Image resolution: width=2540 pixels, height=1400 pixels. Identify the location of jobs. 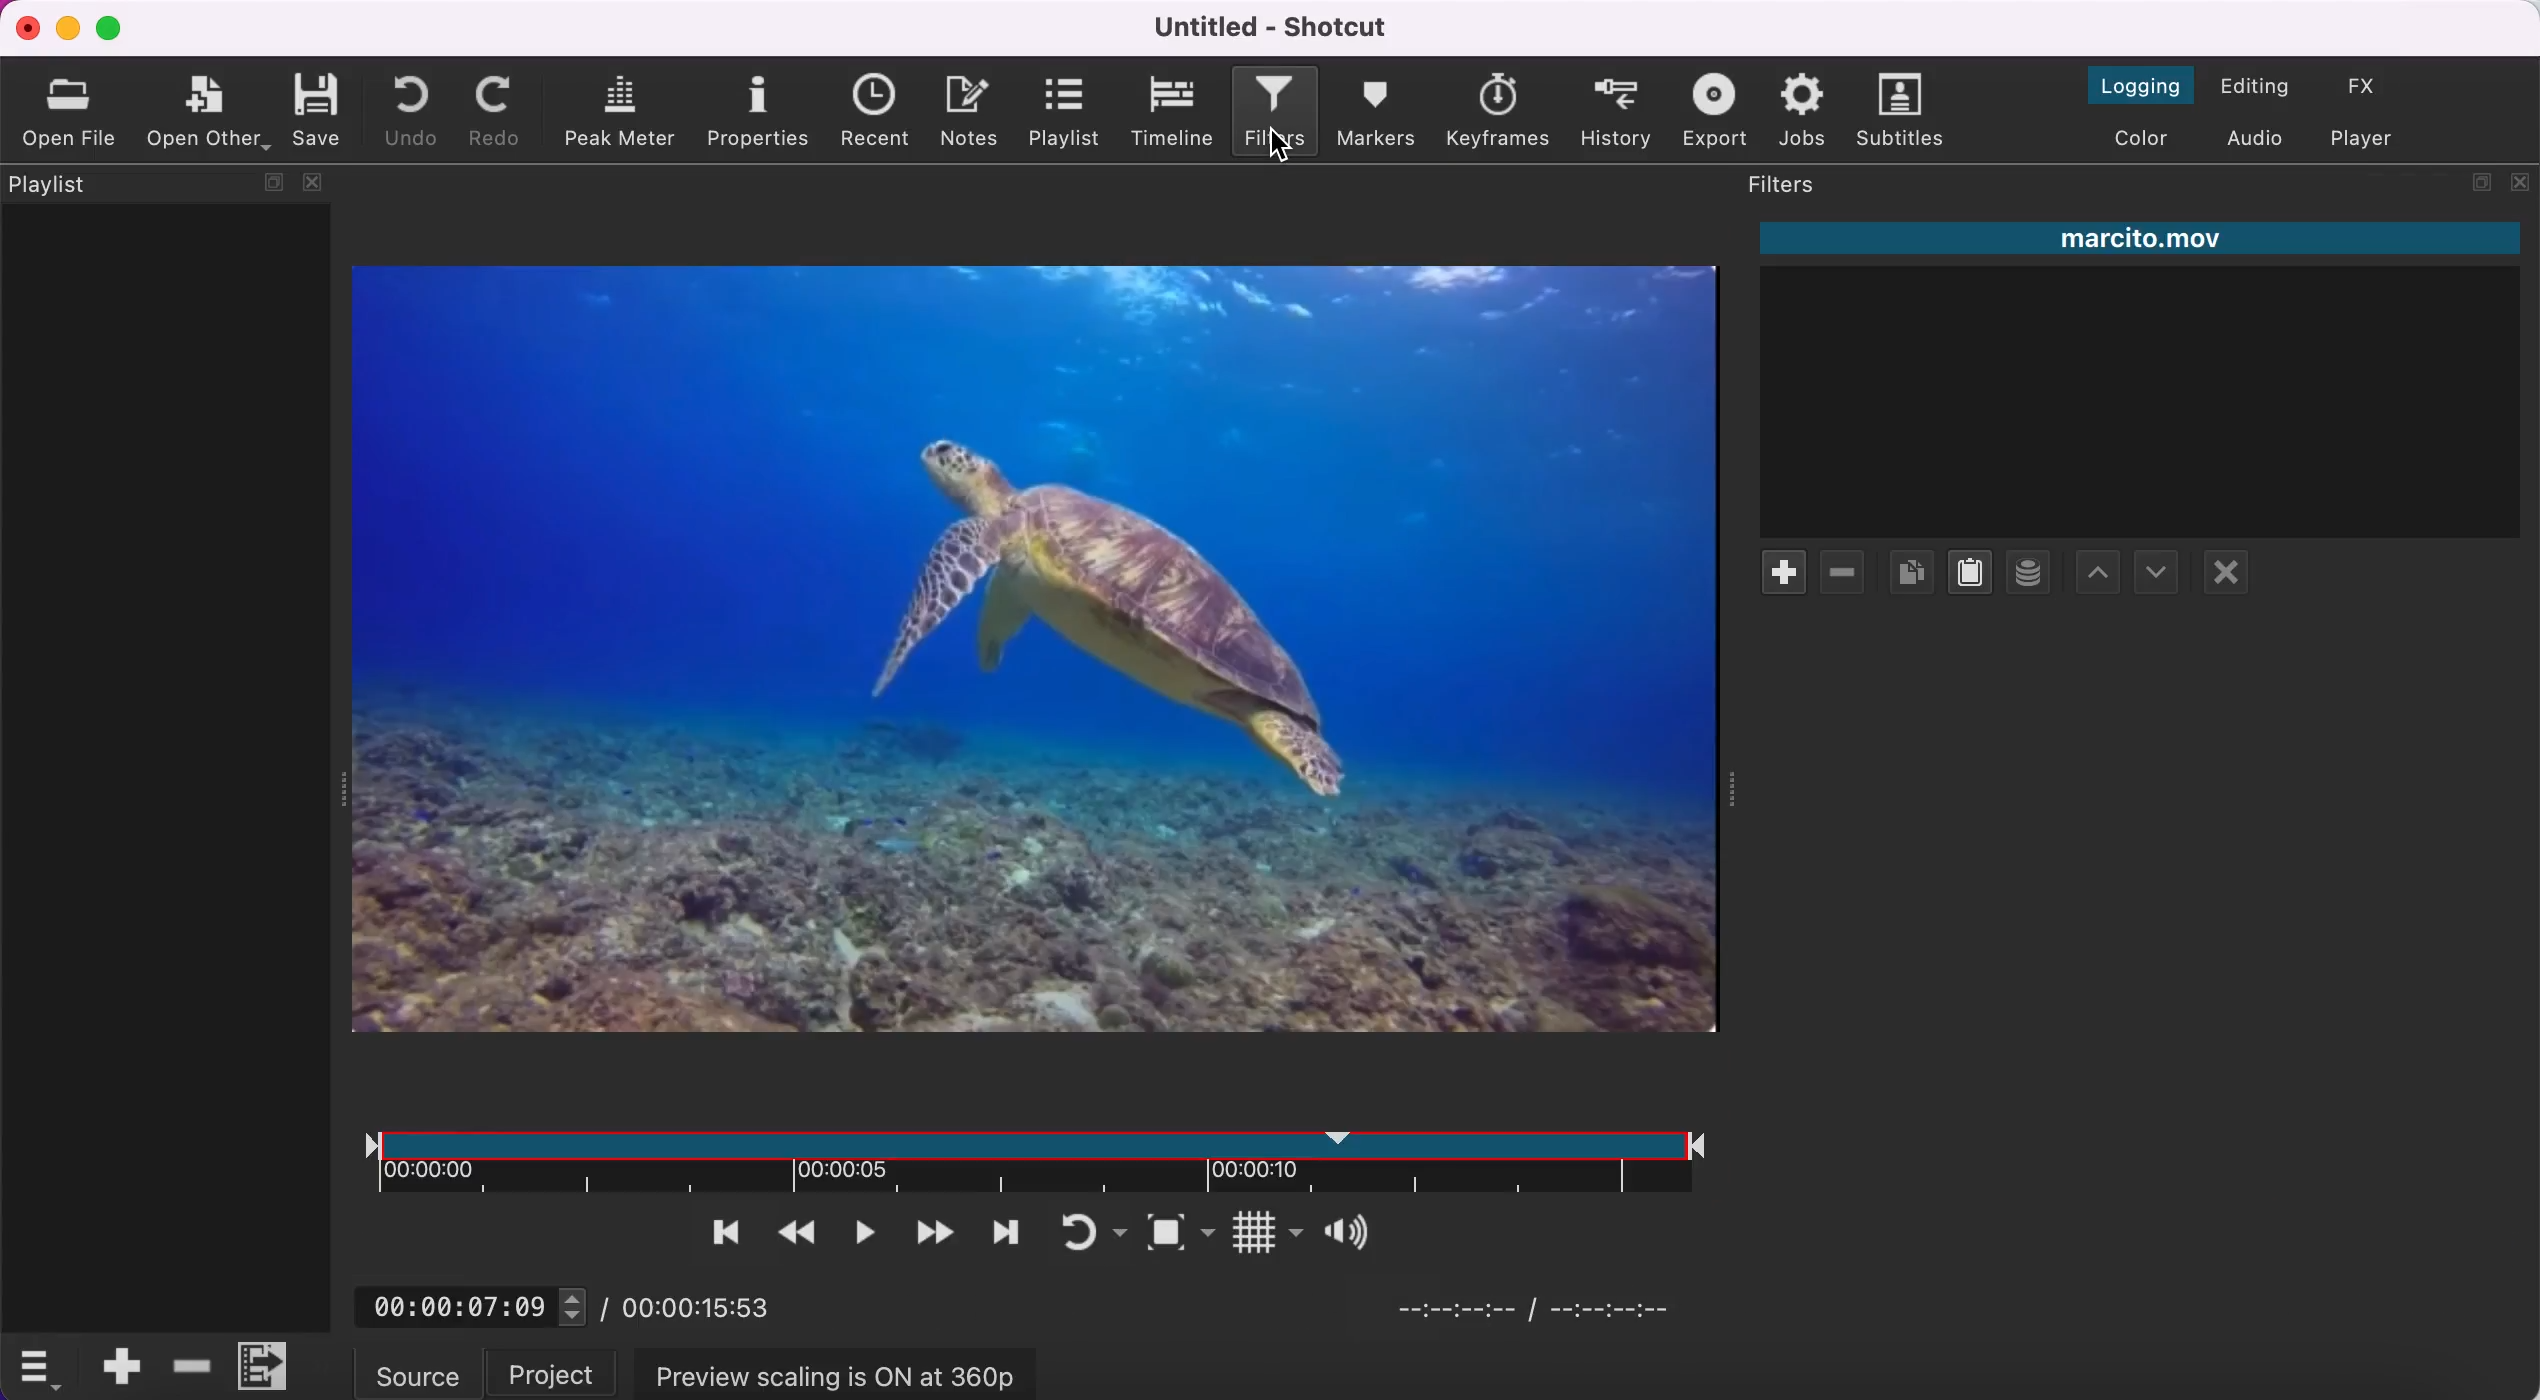
(1797, 114).